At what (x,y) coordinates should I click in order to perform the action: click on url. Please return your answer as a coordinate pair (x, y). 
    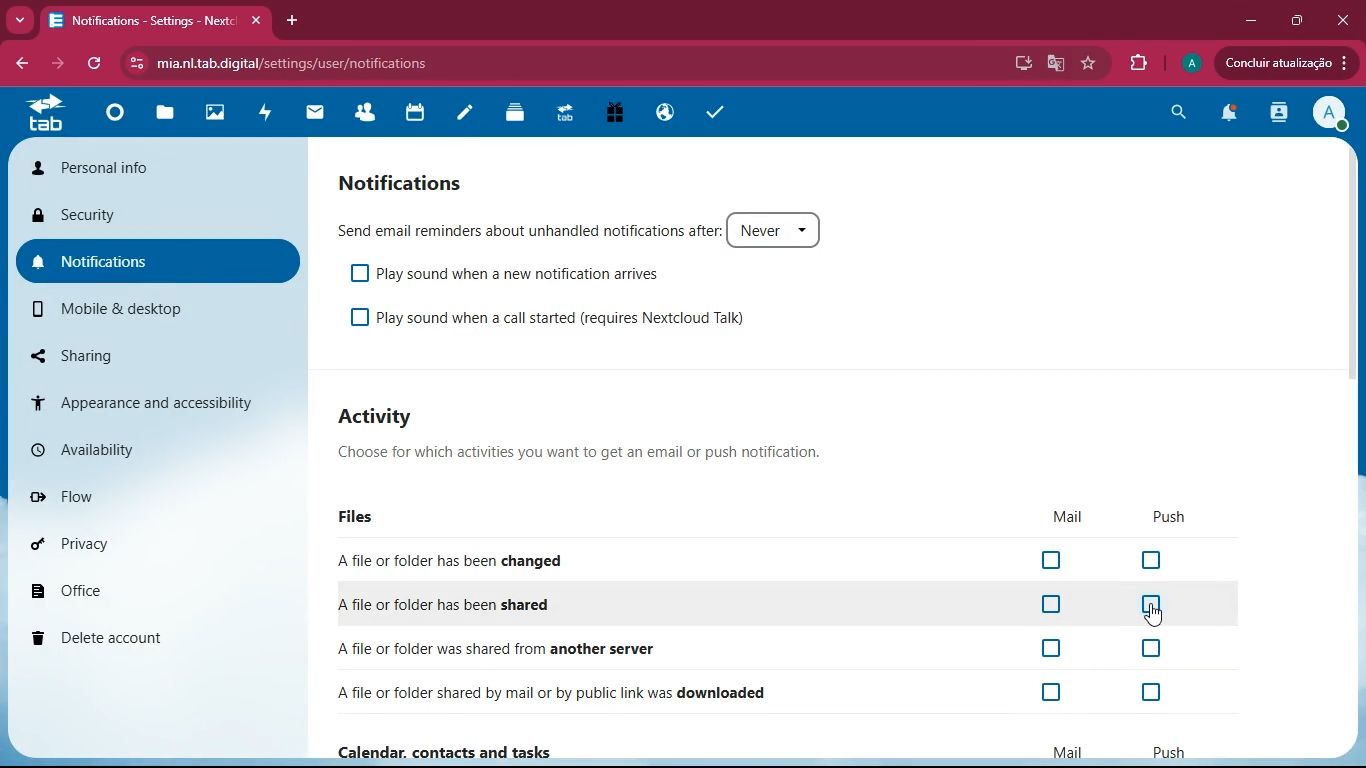
    Looking at the image, I should click on (287, 60).